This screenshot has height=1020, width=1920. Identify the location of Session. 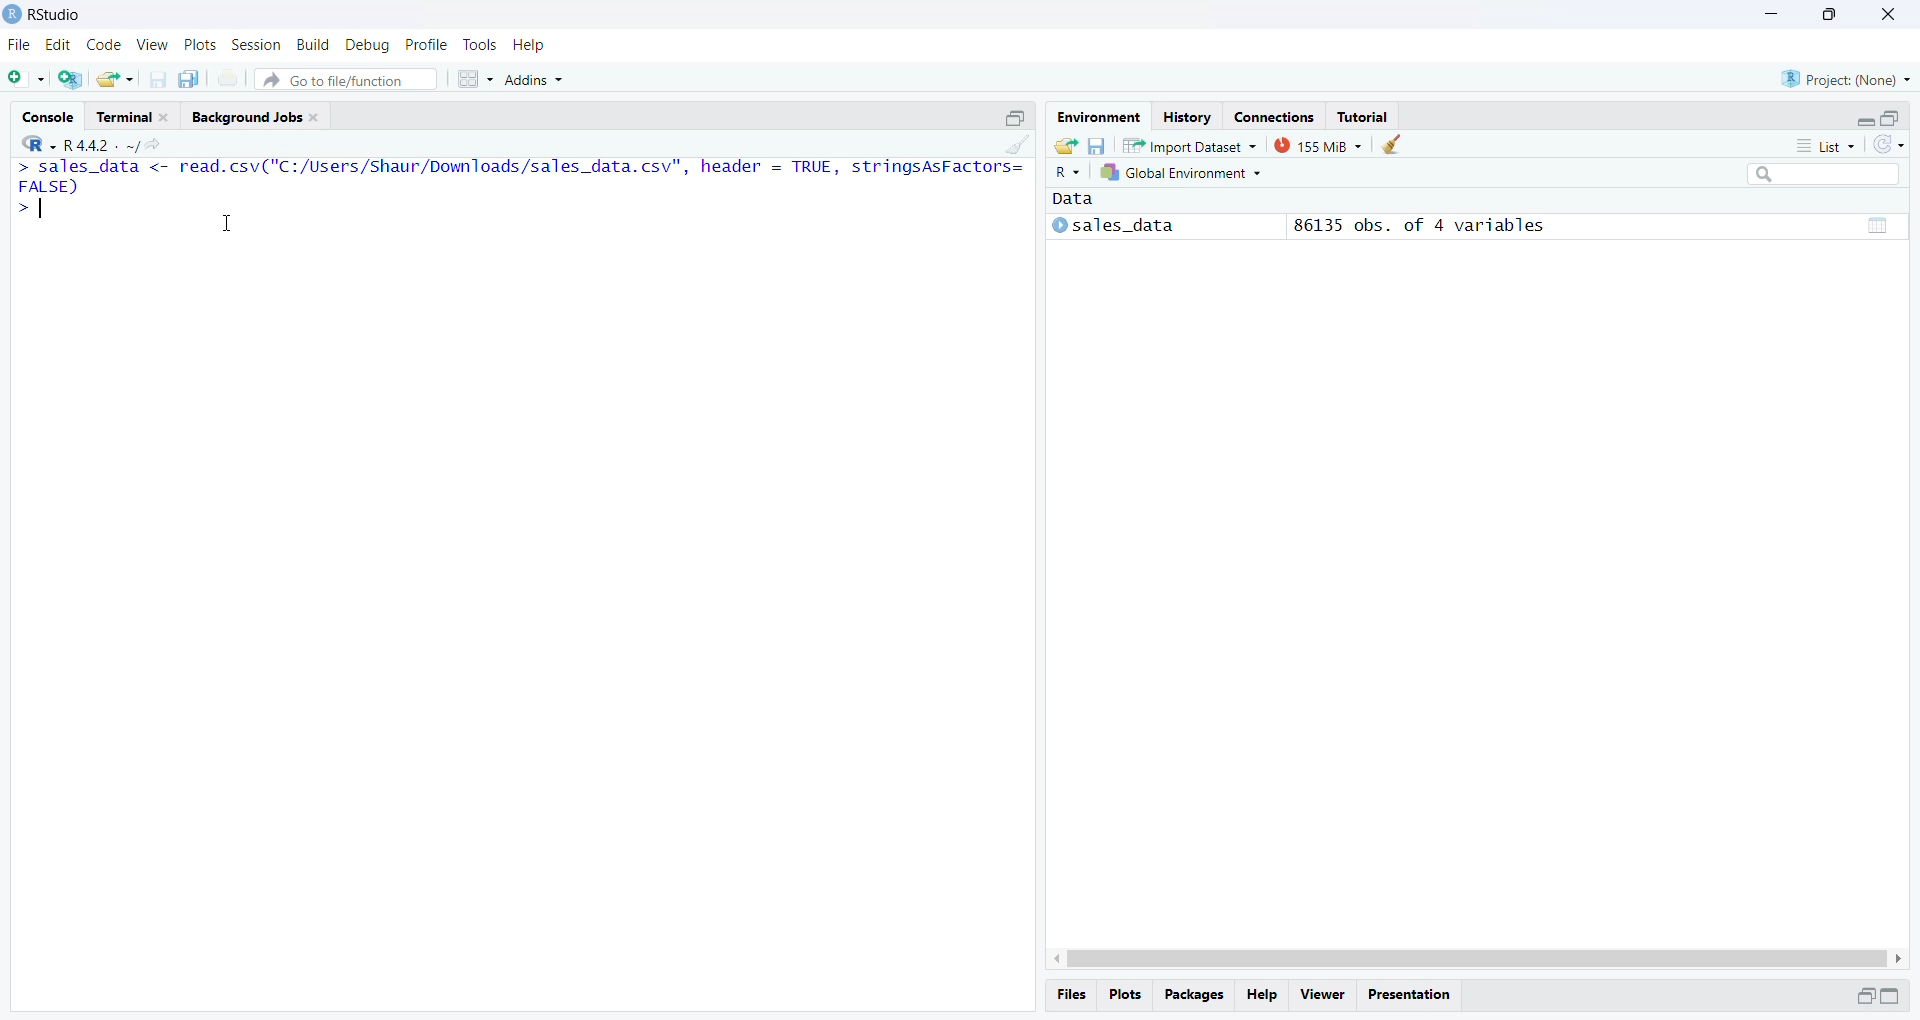
(257, 43).